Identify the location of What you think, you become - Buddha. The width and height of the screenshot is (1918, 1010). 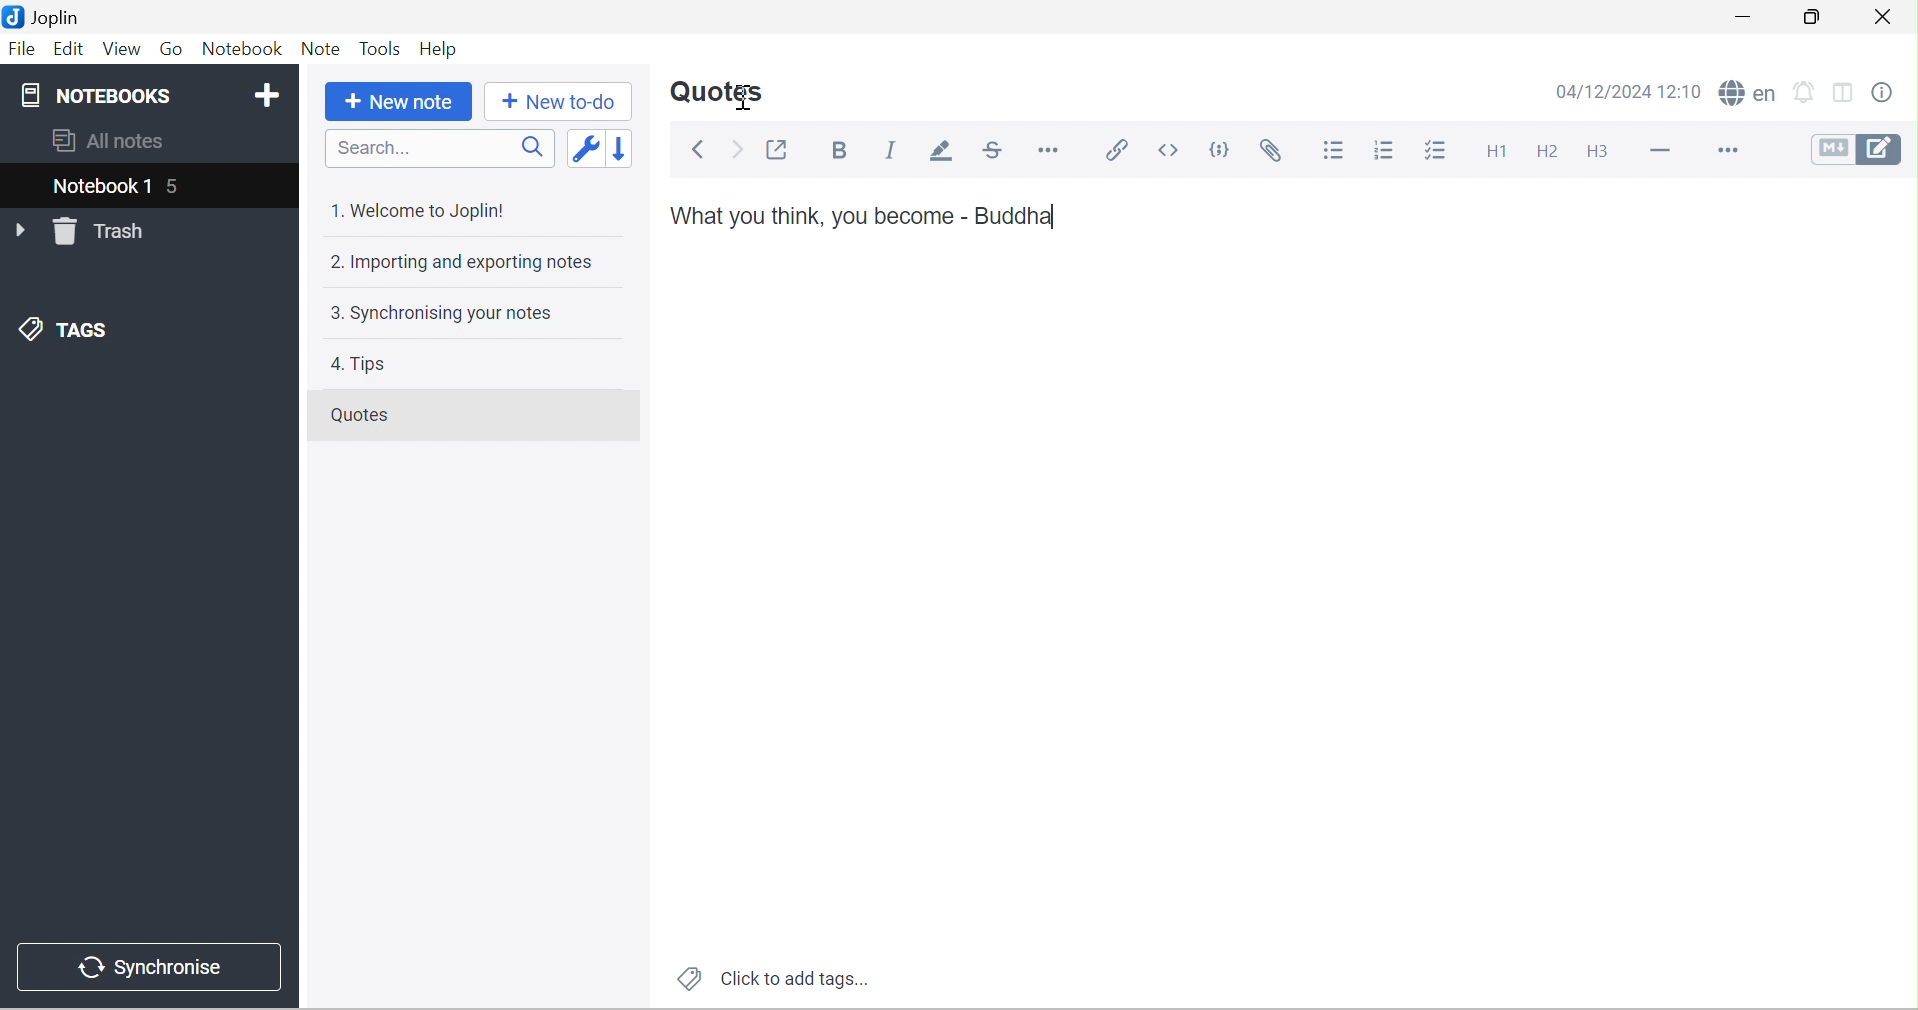
(864, 217).